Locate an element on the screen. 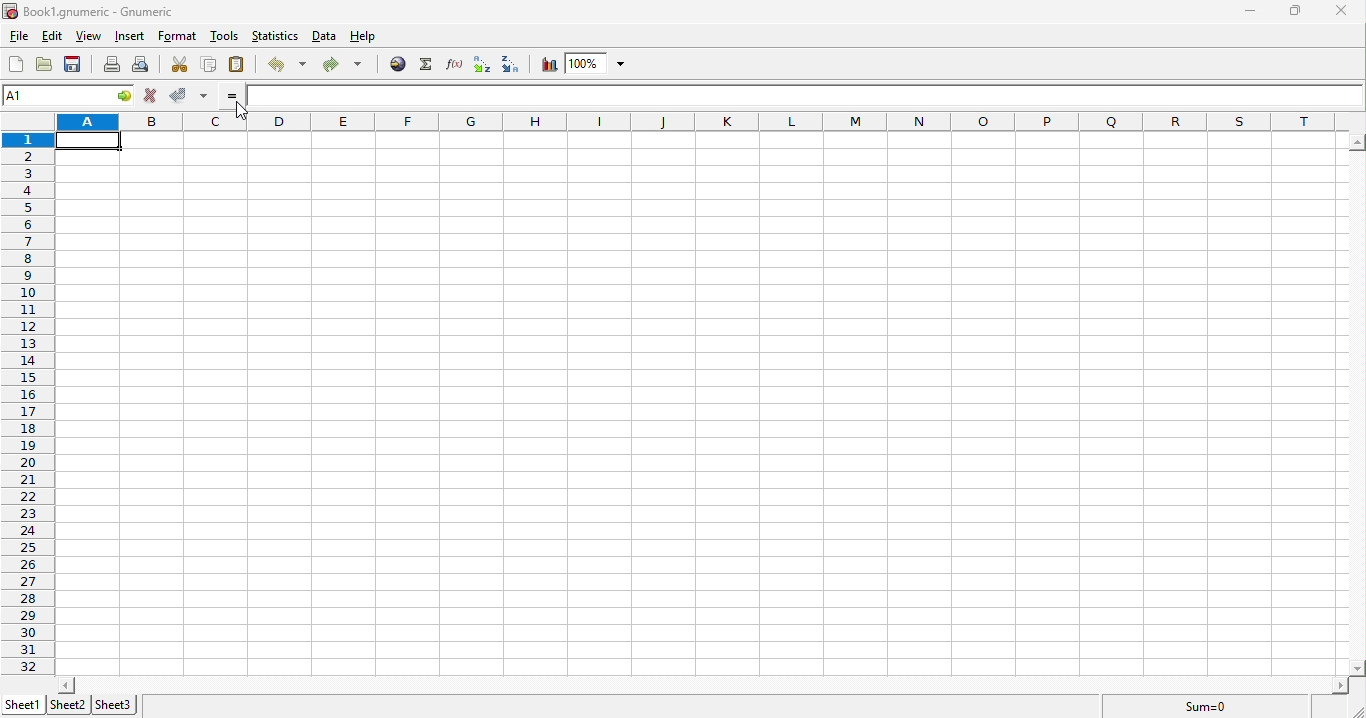 The image size is (1366, 718). copy is located at coordinates (210, 64).